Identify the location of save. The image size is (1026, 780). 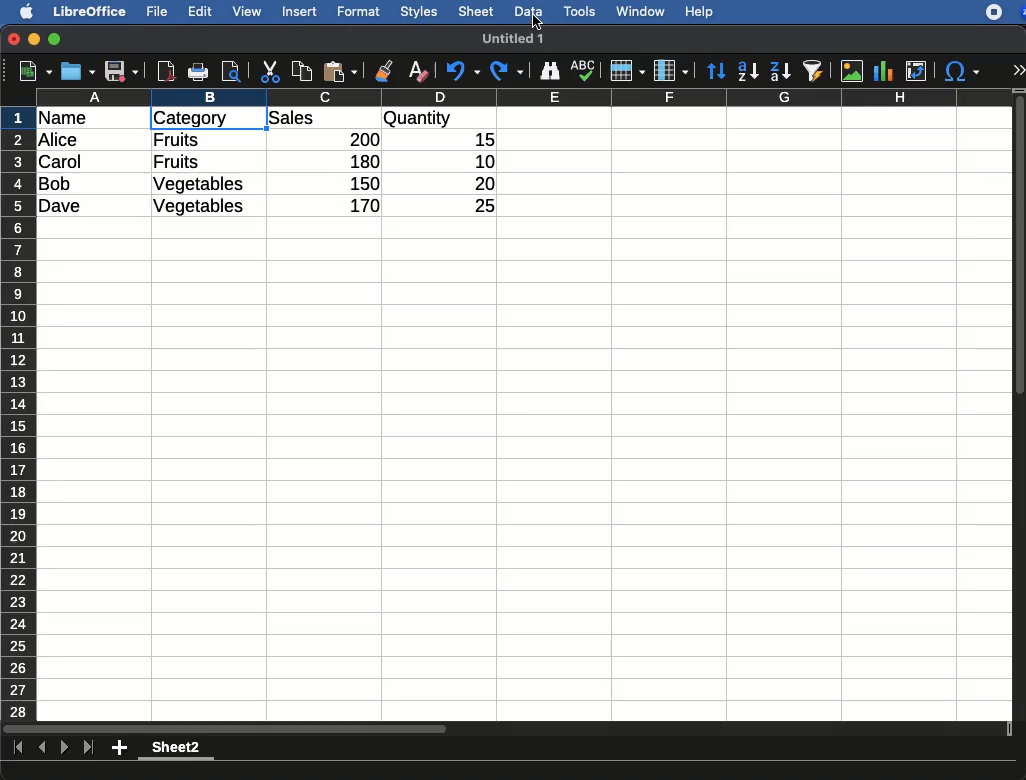
(79, 71).